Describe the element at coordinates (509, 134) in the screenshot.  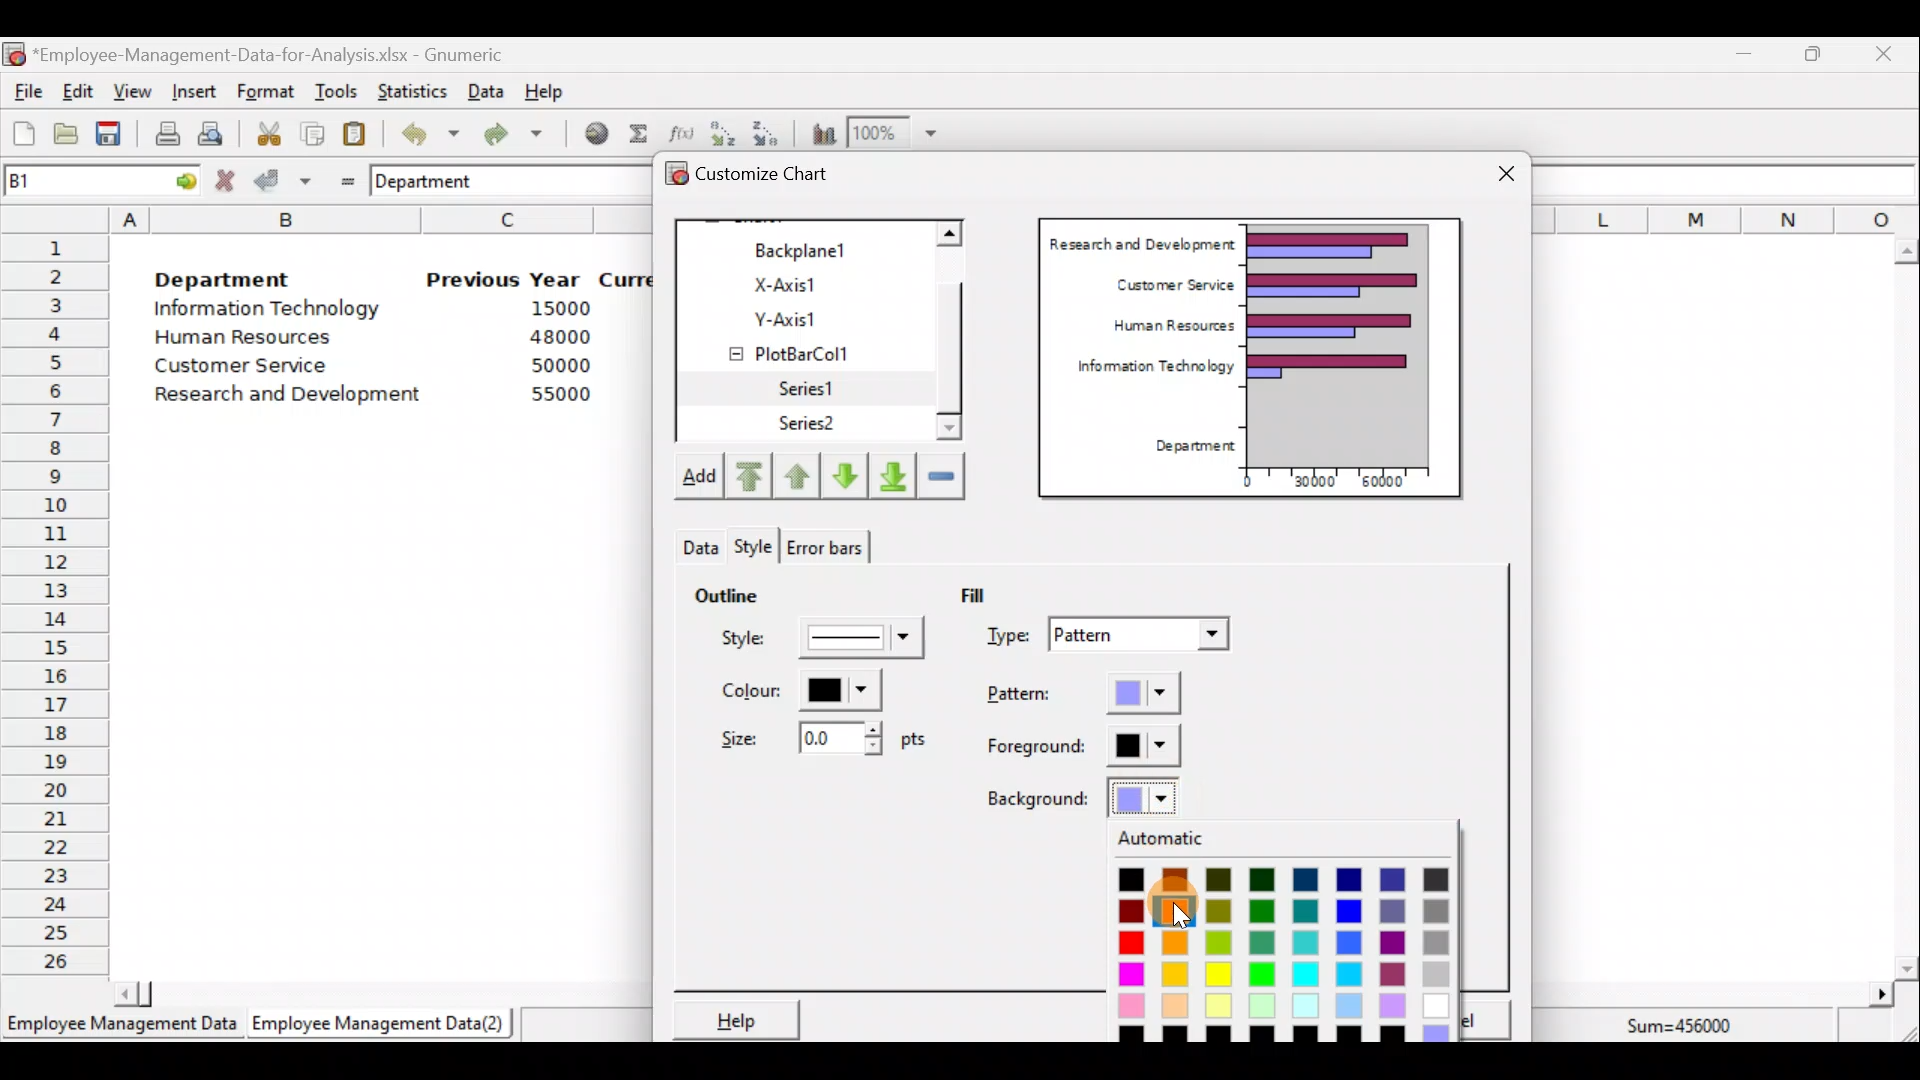
I see `Redo undone action` at that location.